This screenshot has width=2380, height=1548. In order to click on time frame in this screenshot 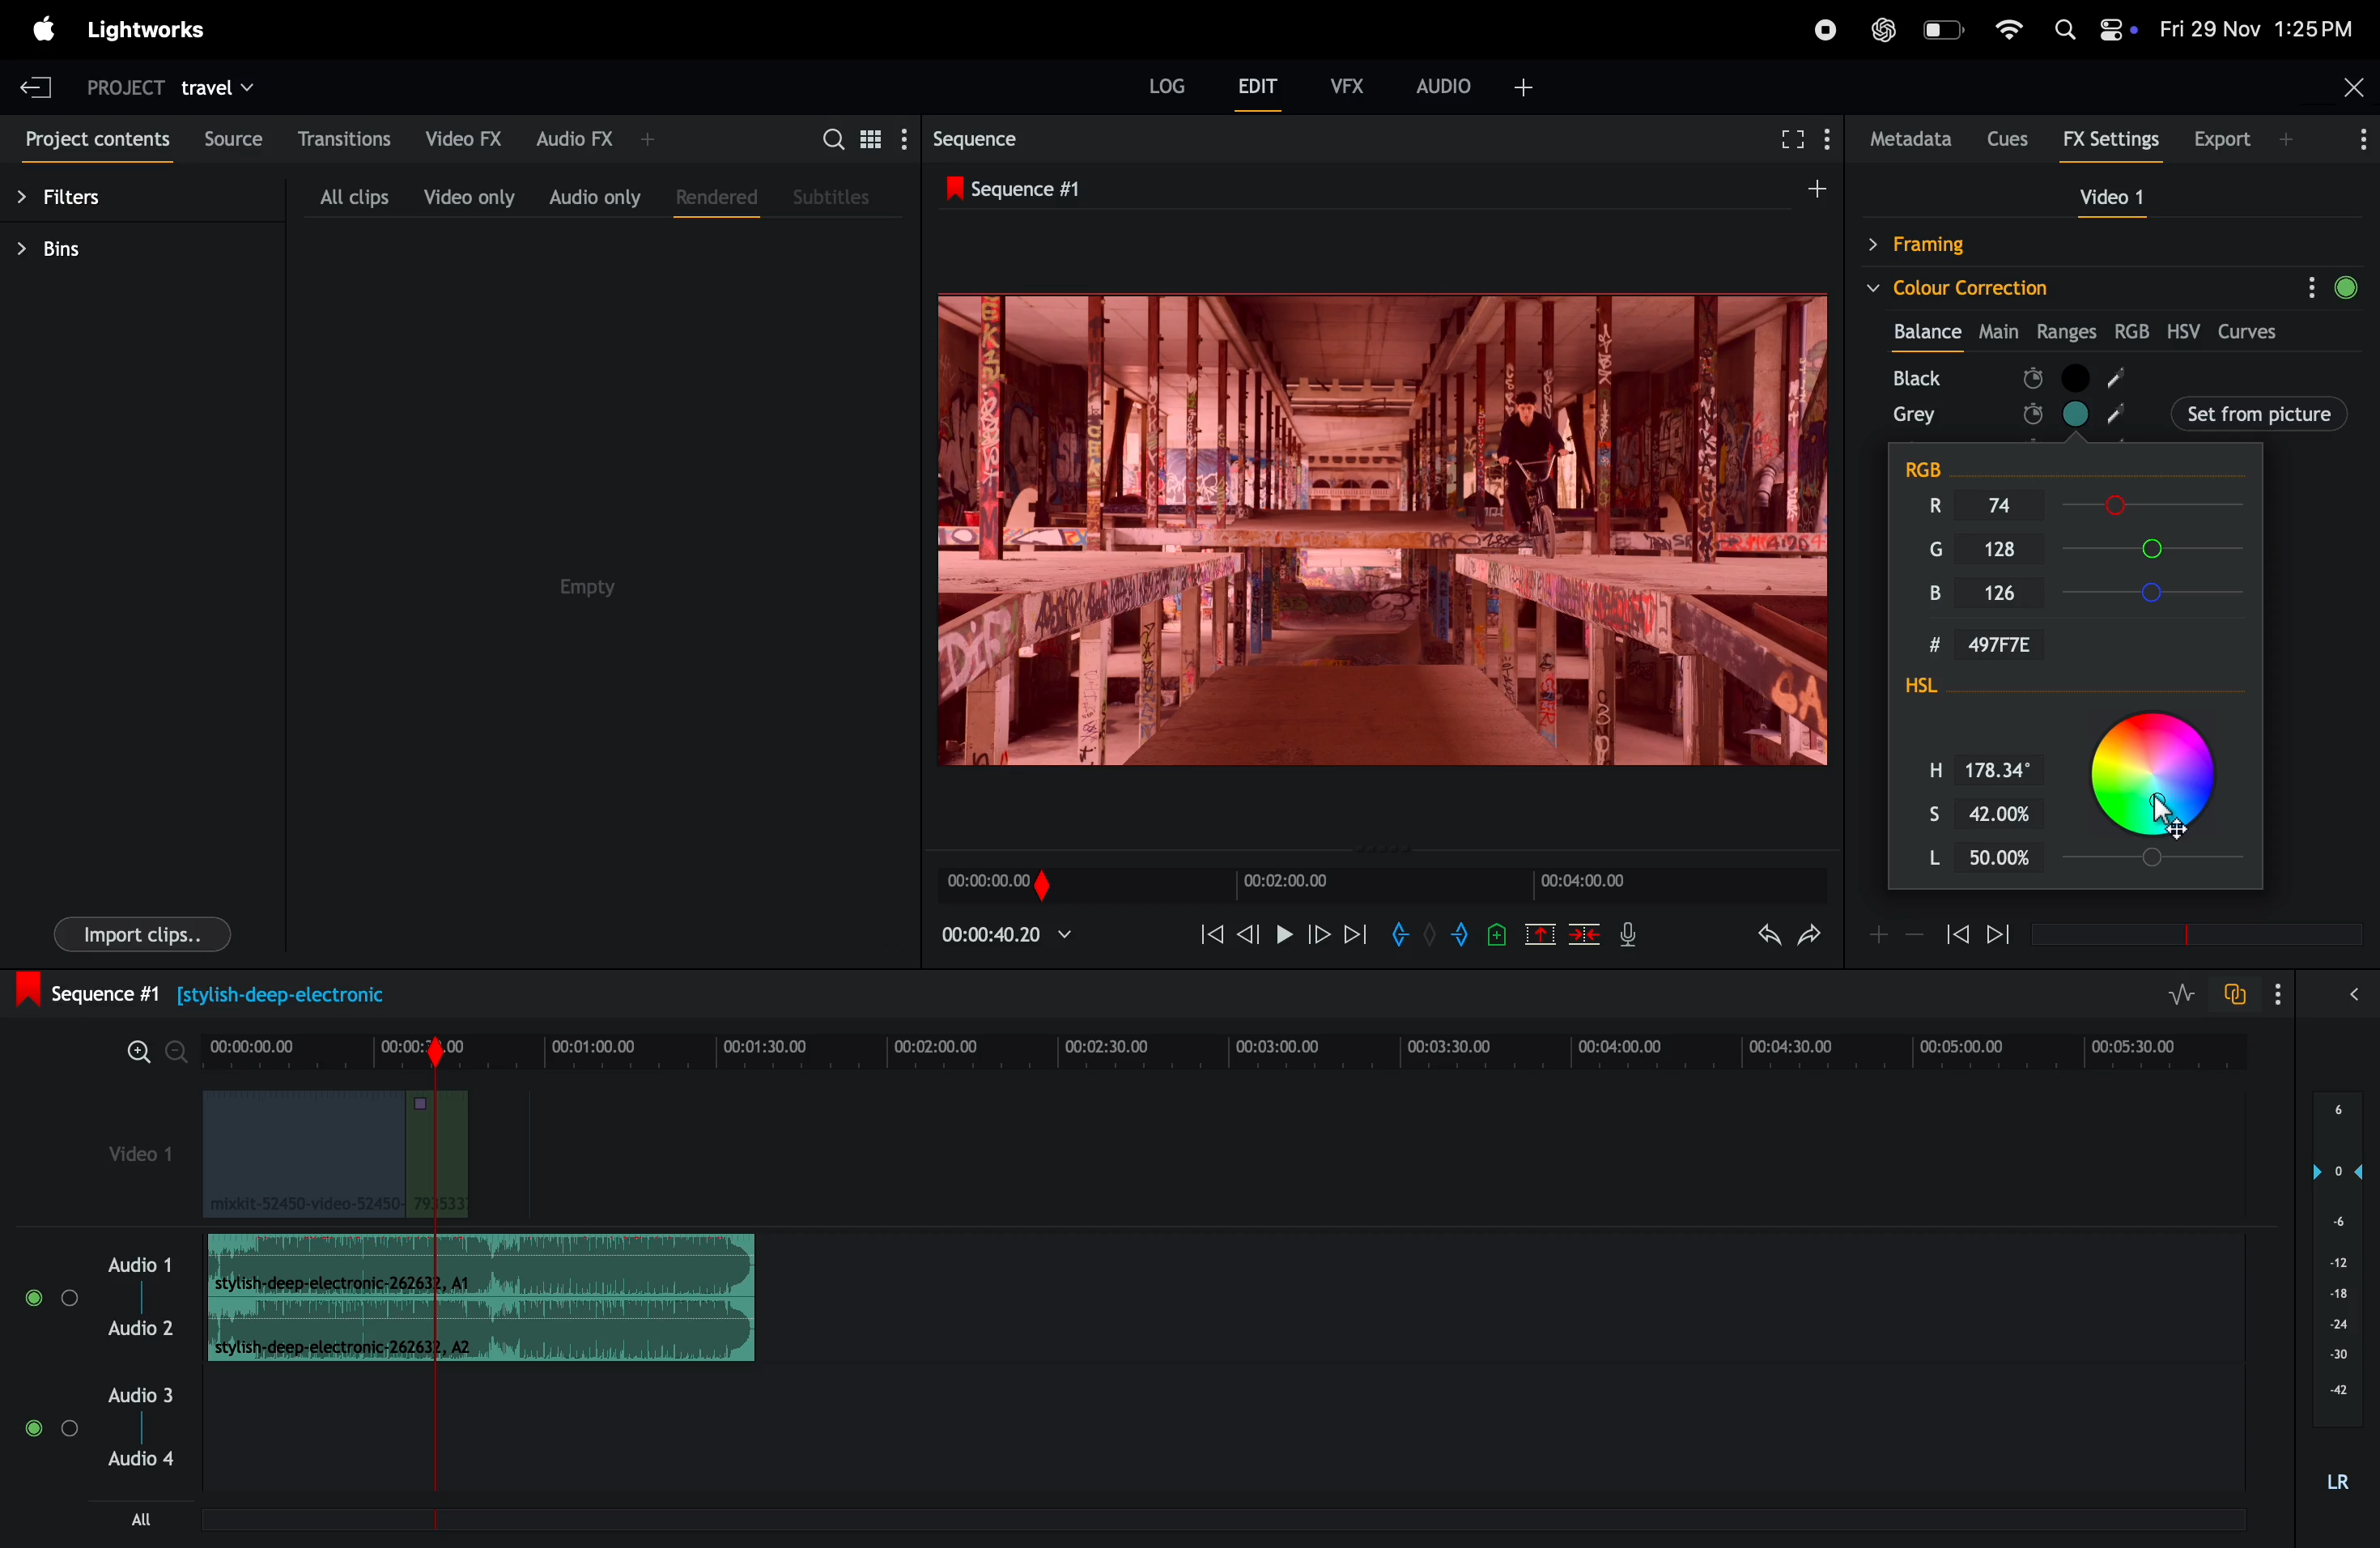, I will do `click(1378, 886)`.